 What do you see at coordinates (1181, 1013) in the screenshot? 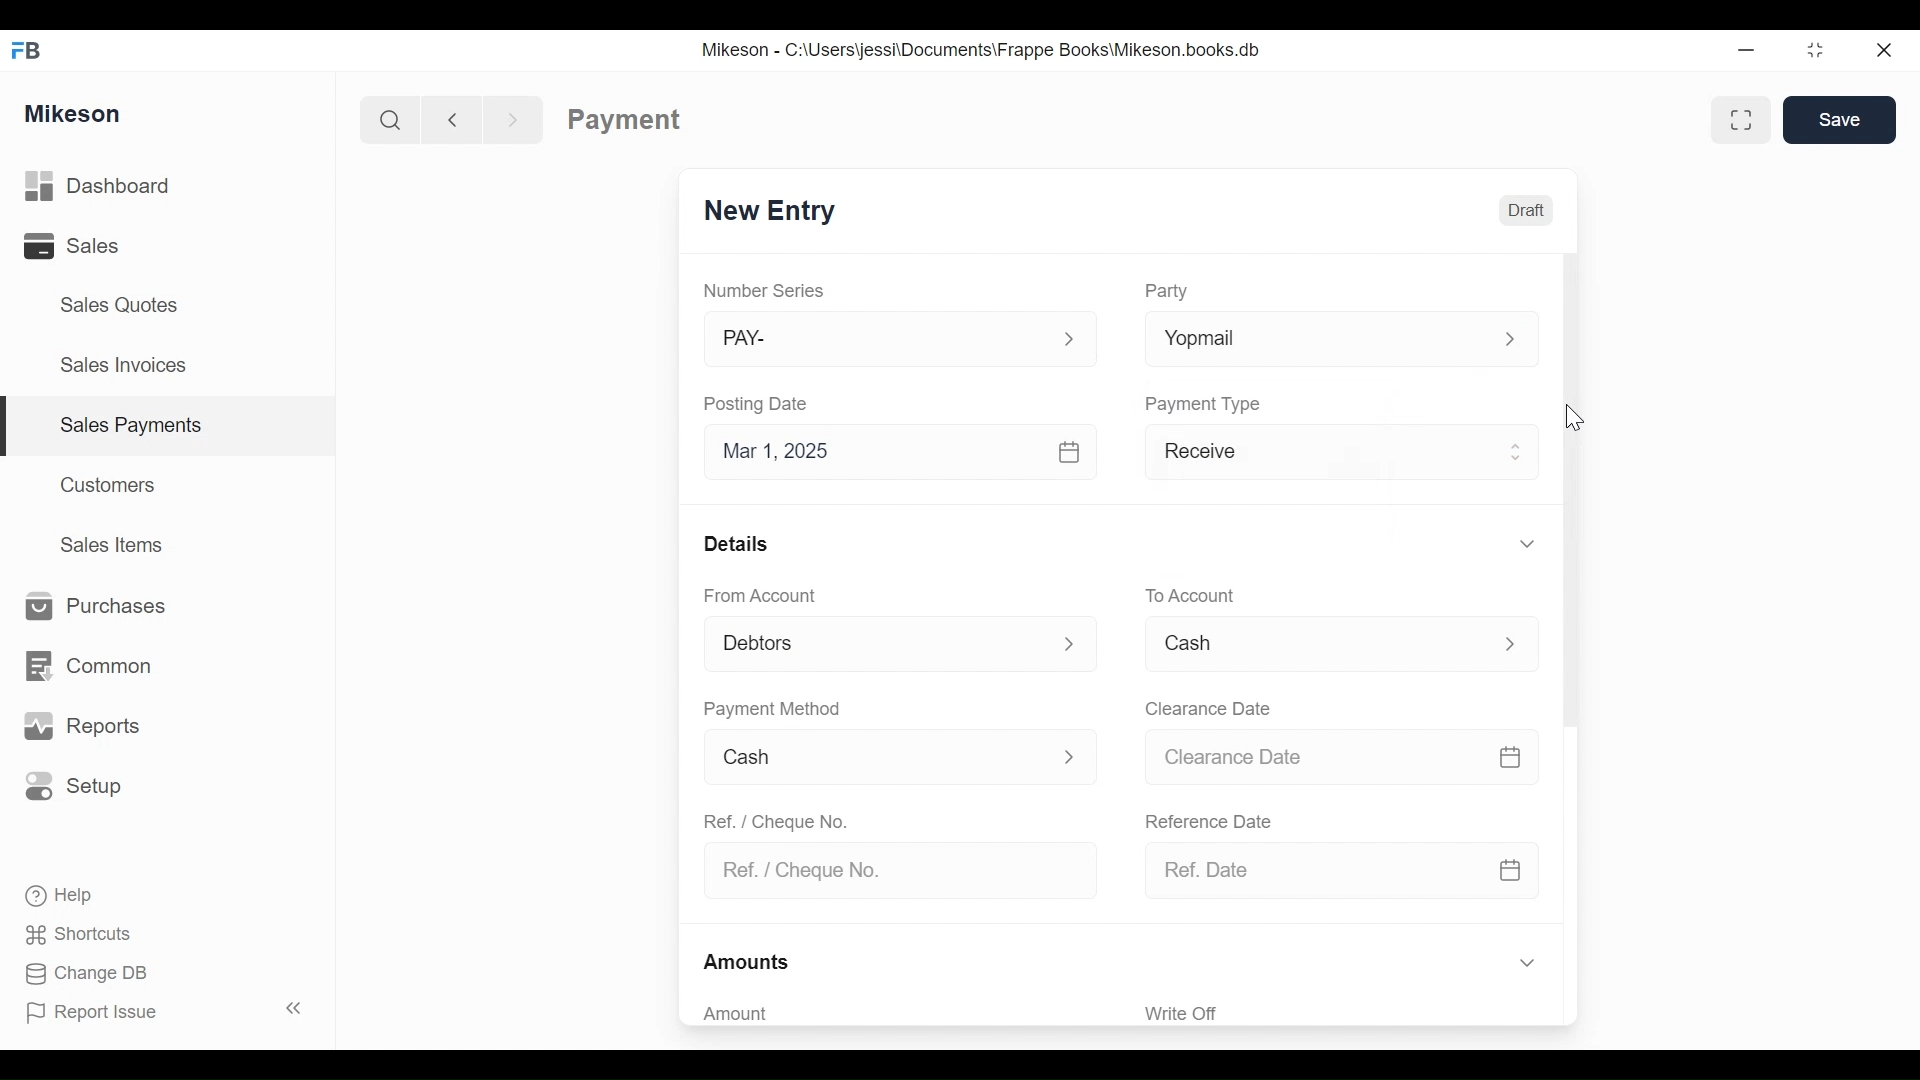
I see `Write Off` at bounding box center [1181, 1013].